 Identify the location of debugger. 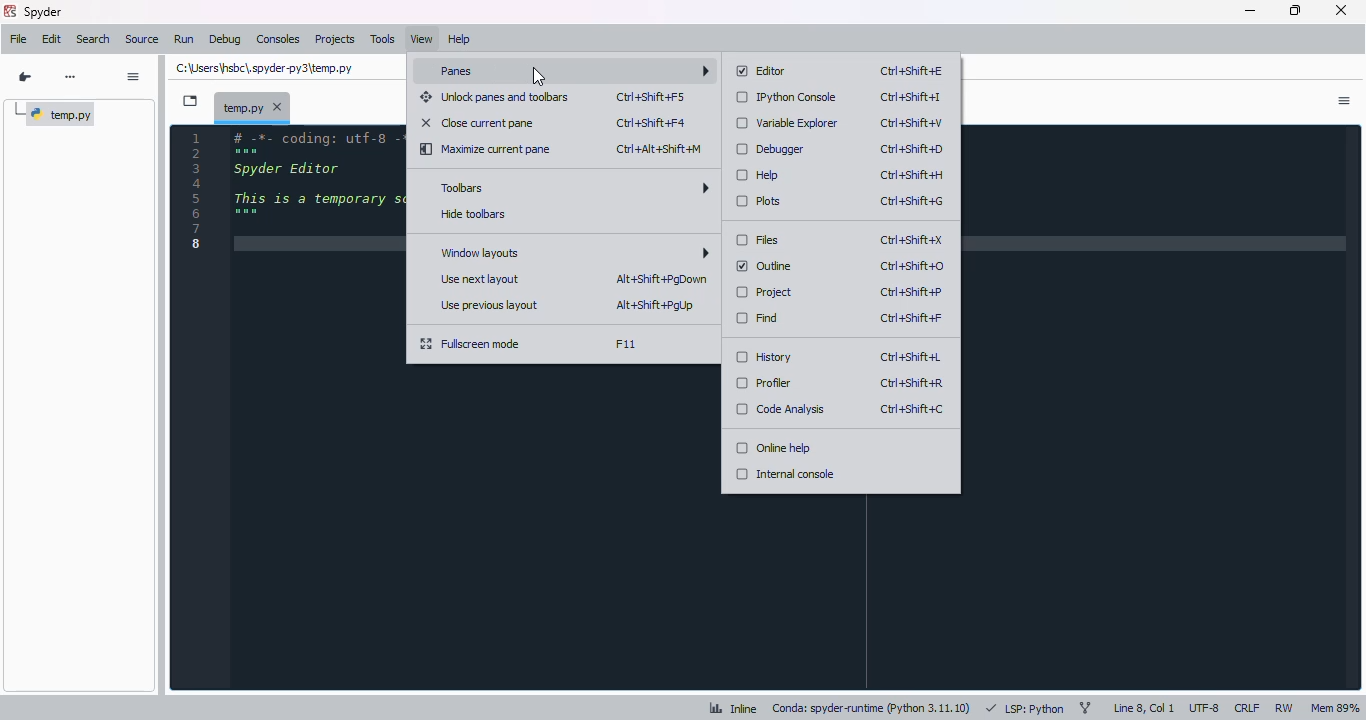
(770, 149).